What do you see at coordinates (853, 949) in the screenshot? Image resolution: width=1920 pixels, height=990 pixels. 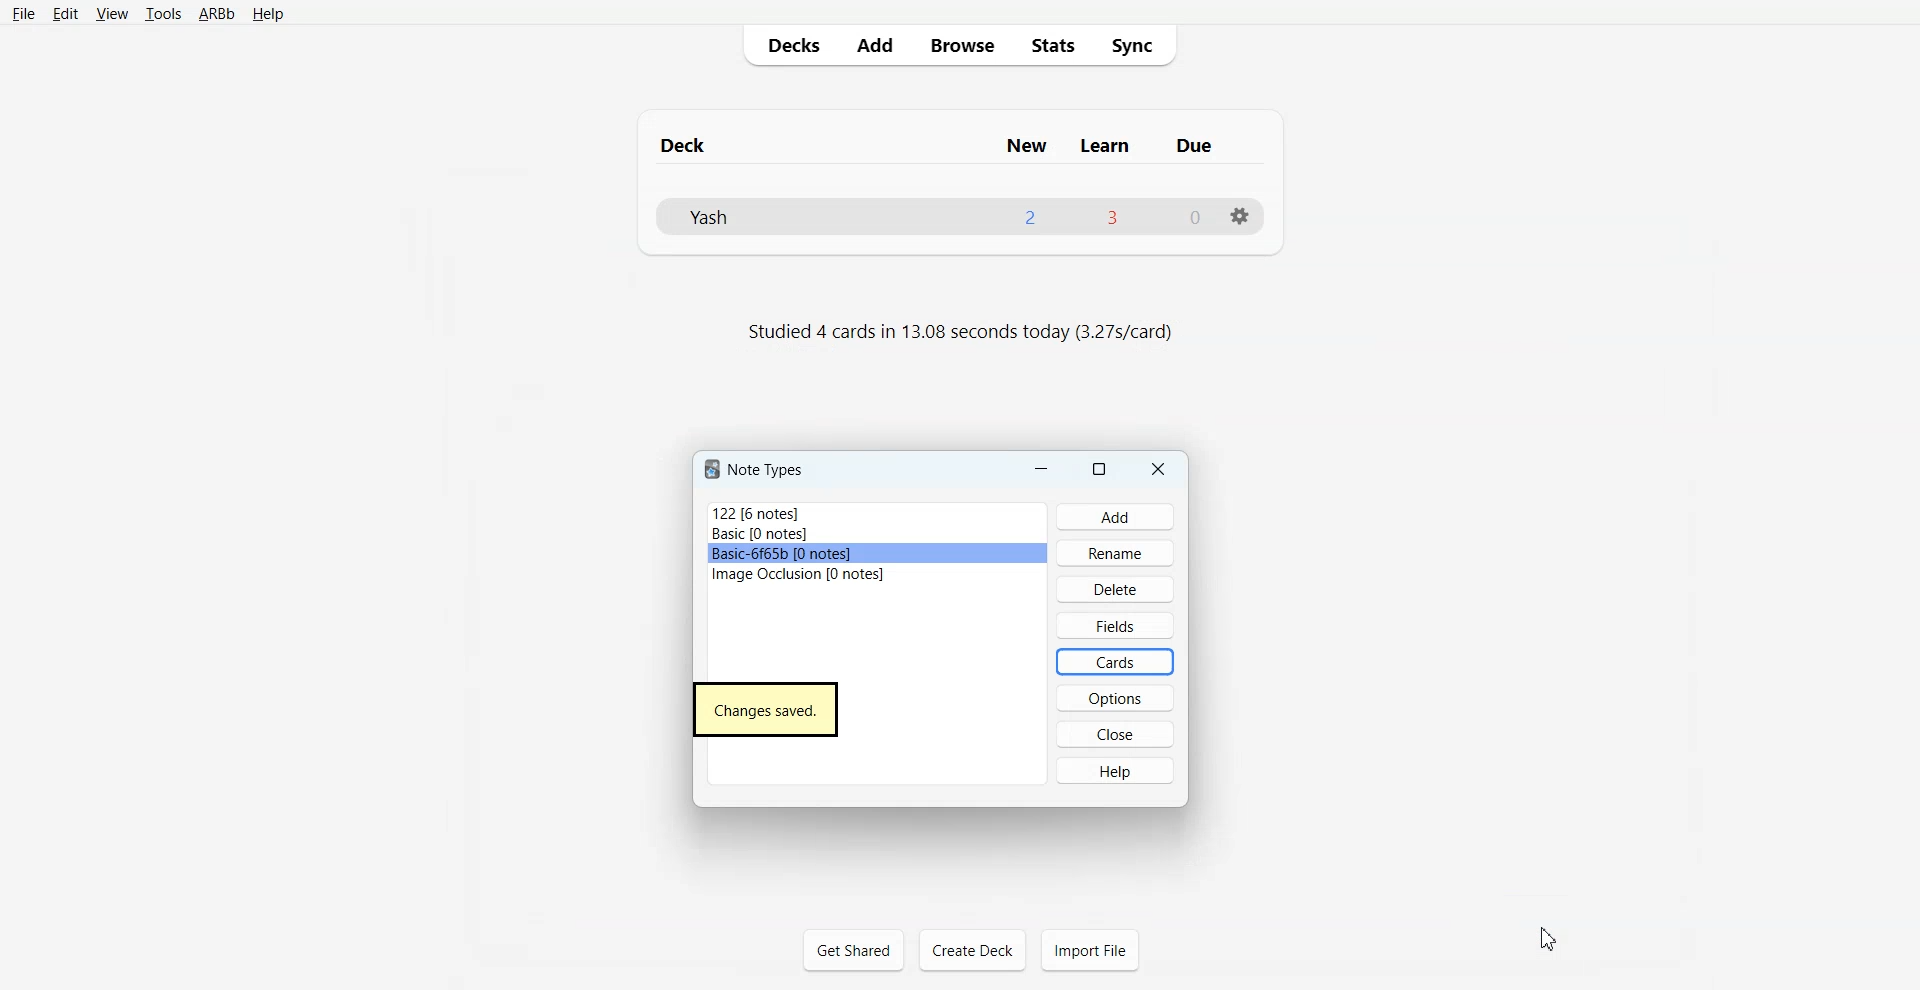 I see `Get Shared` at bounding box center [853, 949].